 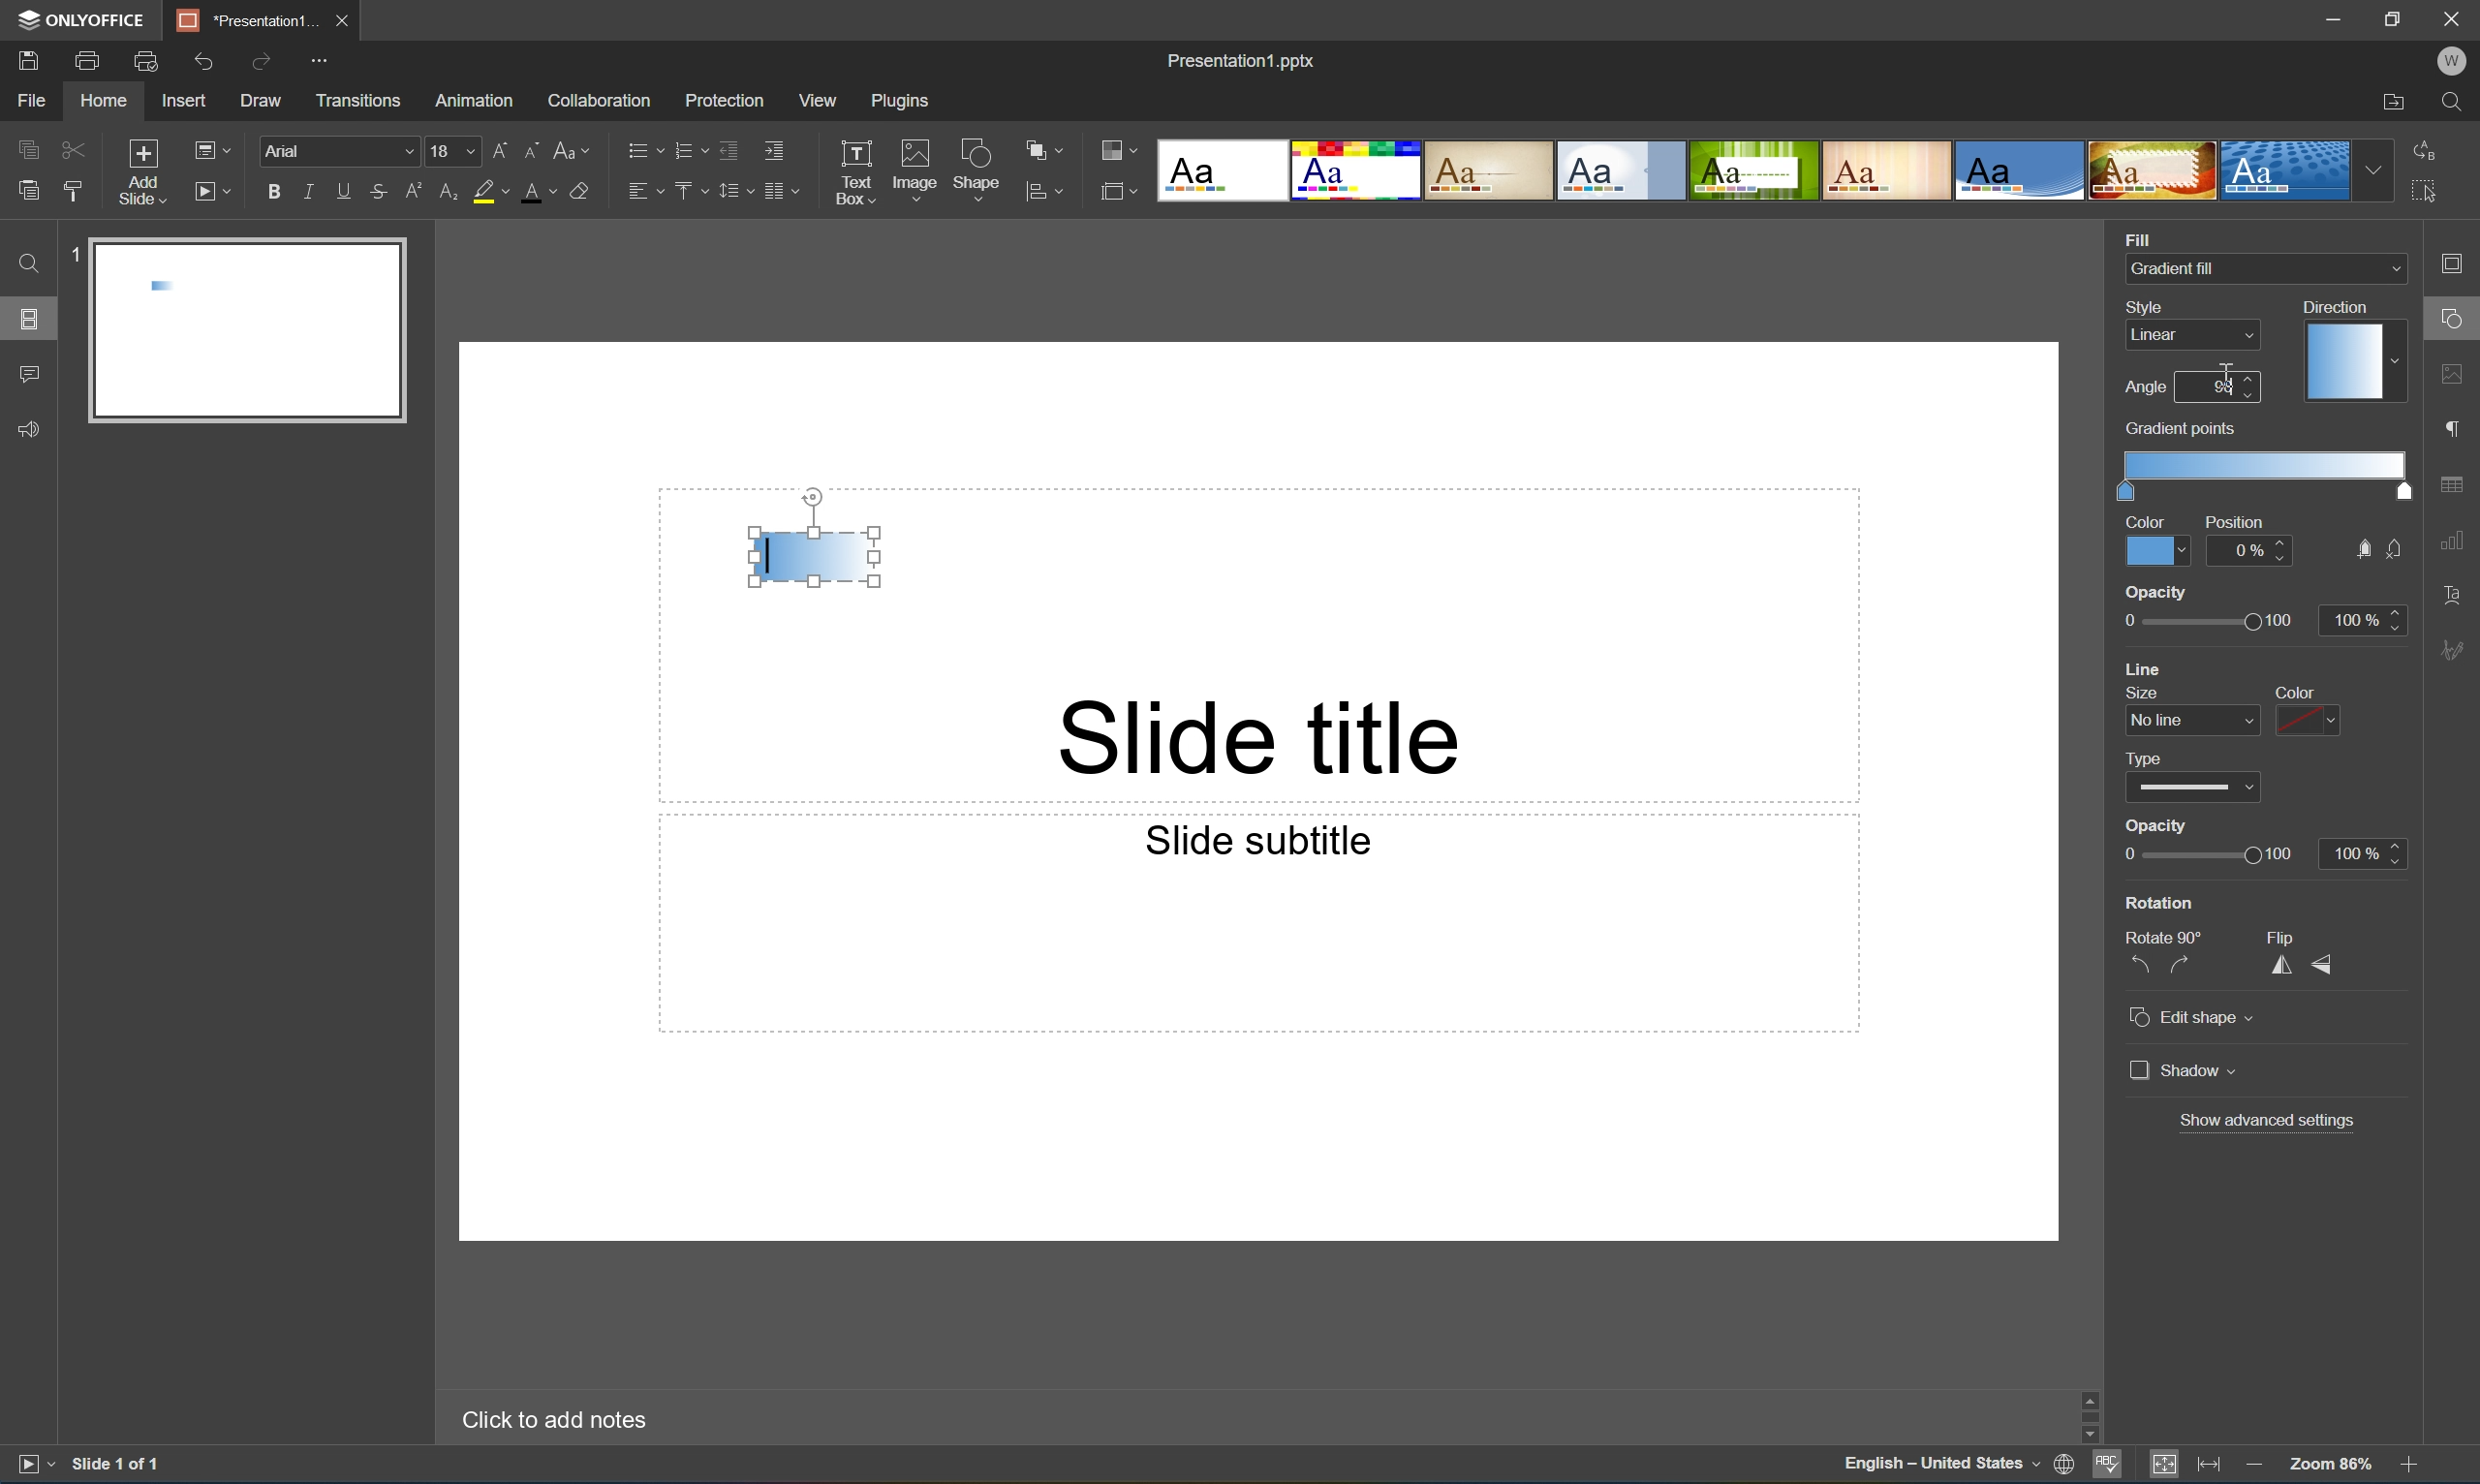 I want to click on chart settings, so click(x=2452, y=541).